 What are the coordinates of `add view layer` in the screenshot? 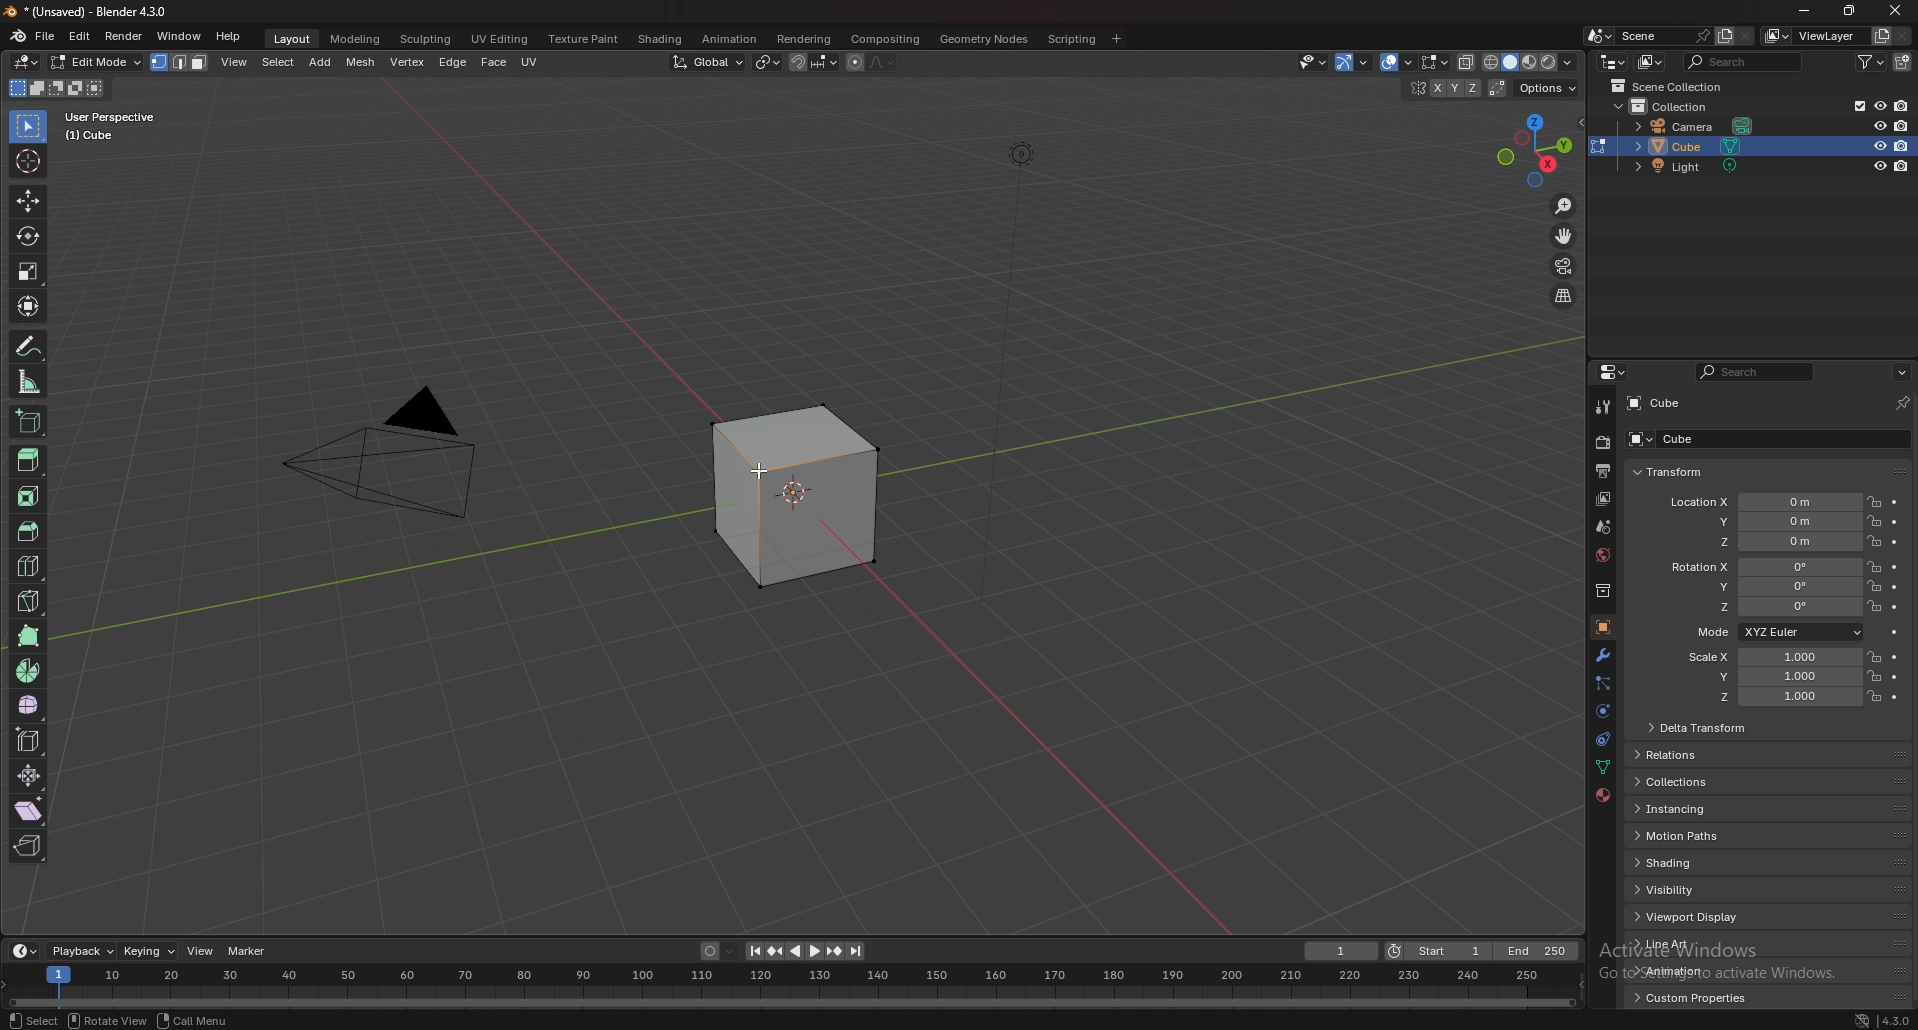 It's located at (1882, 35).